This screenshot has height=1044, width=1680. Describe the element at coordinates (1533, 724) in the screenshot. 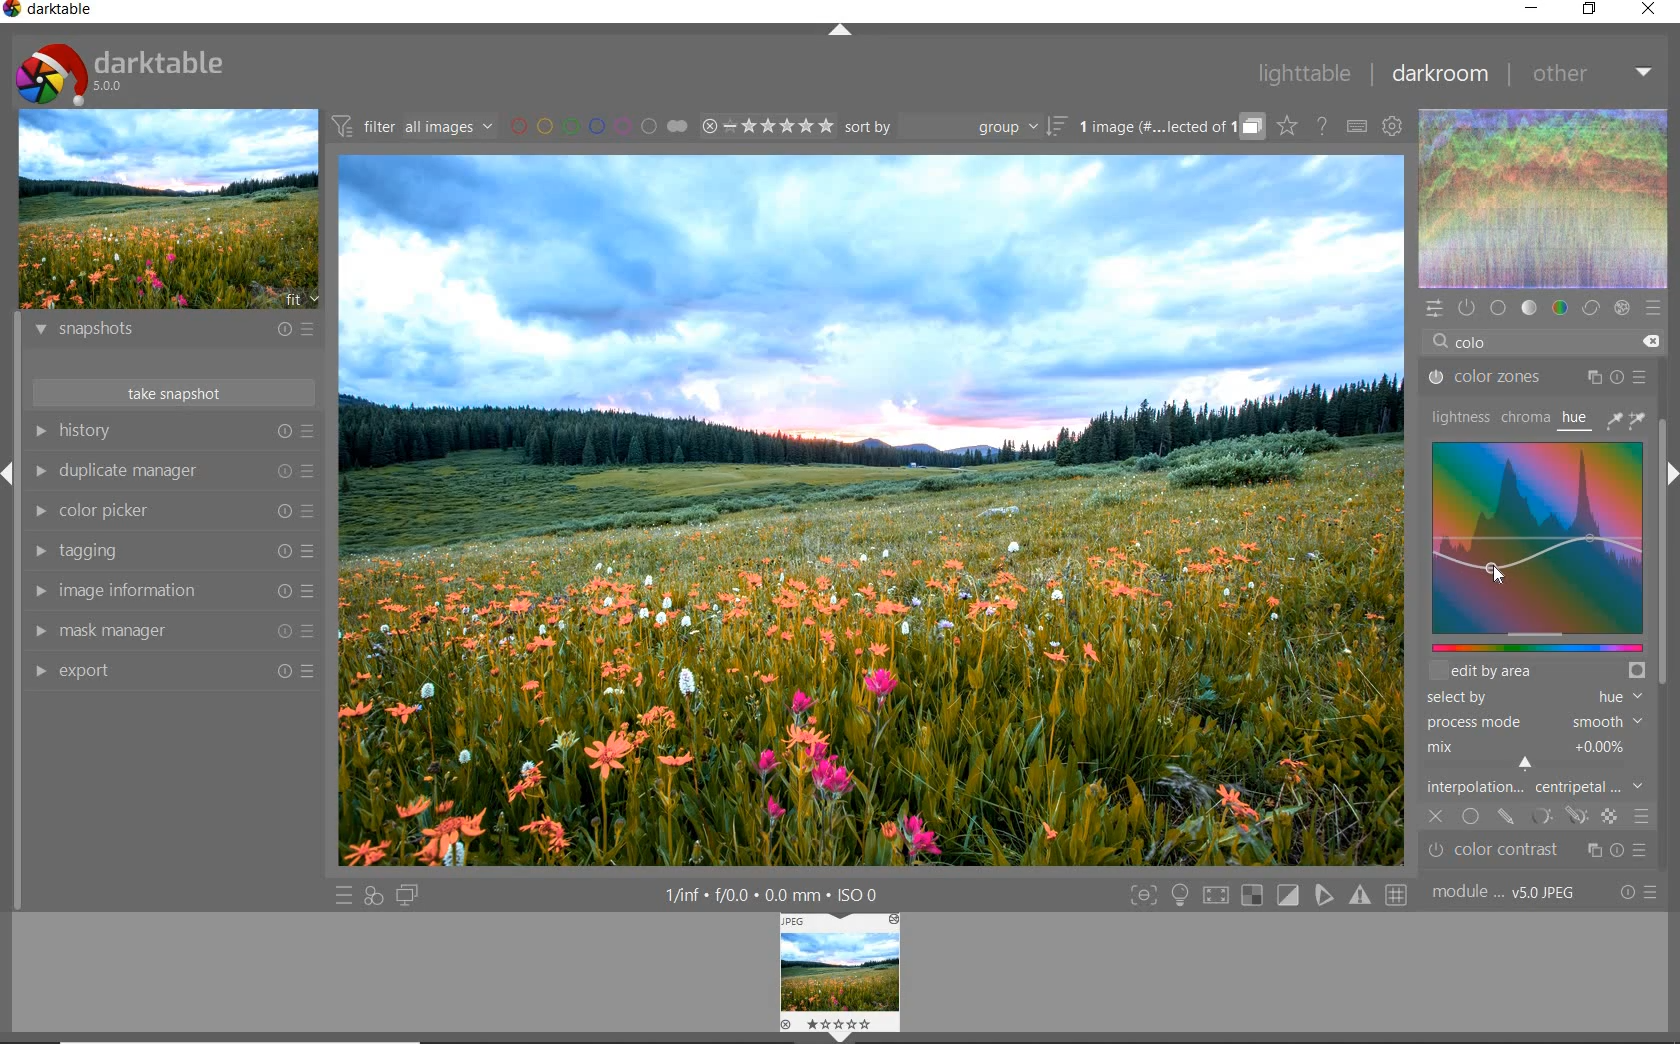

I see `process mode` at that location.